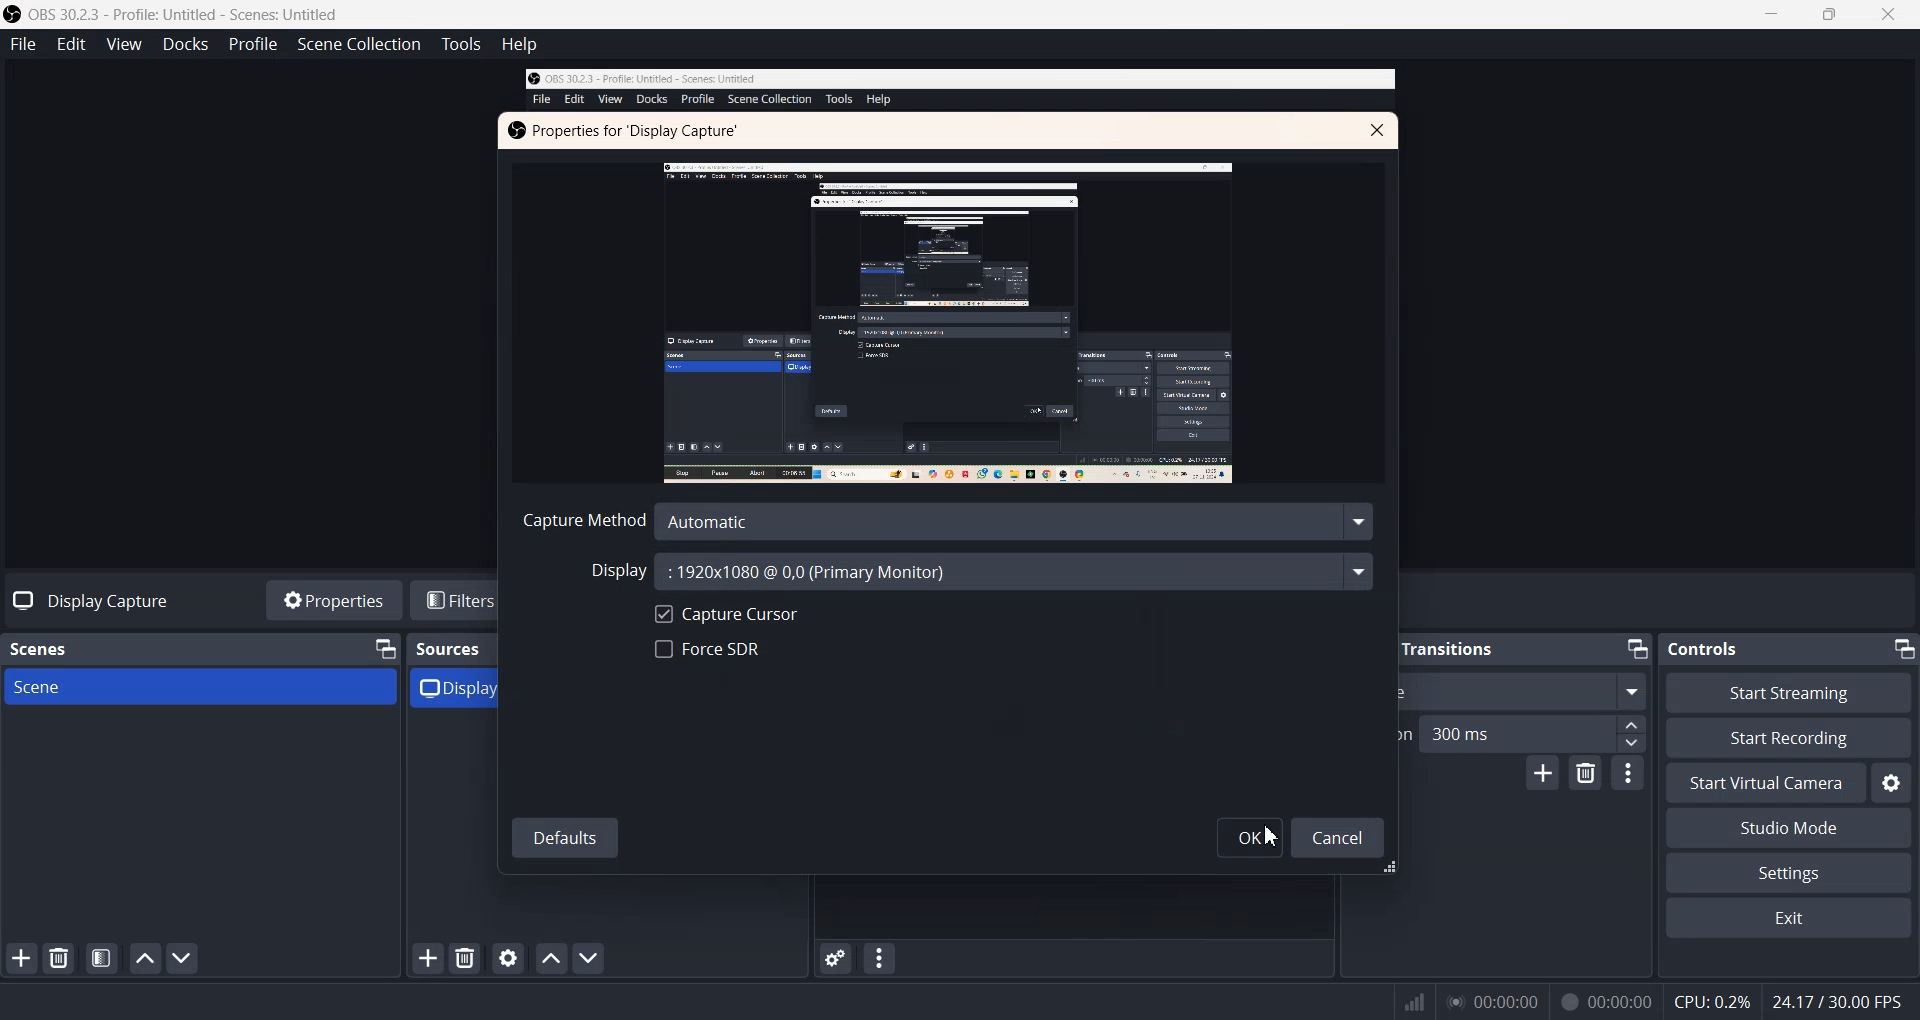 The width and height of the screenshot is (1920, 1020). I want to click on Start Recording, so click(1788, 738).